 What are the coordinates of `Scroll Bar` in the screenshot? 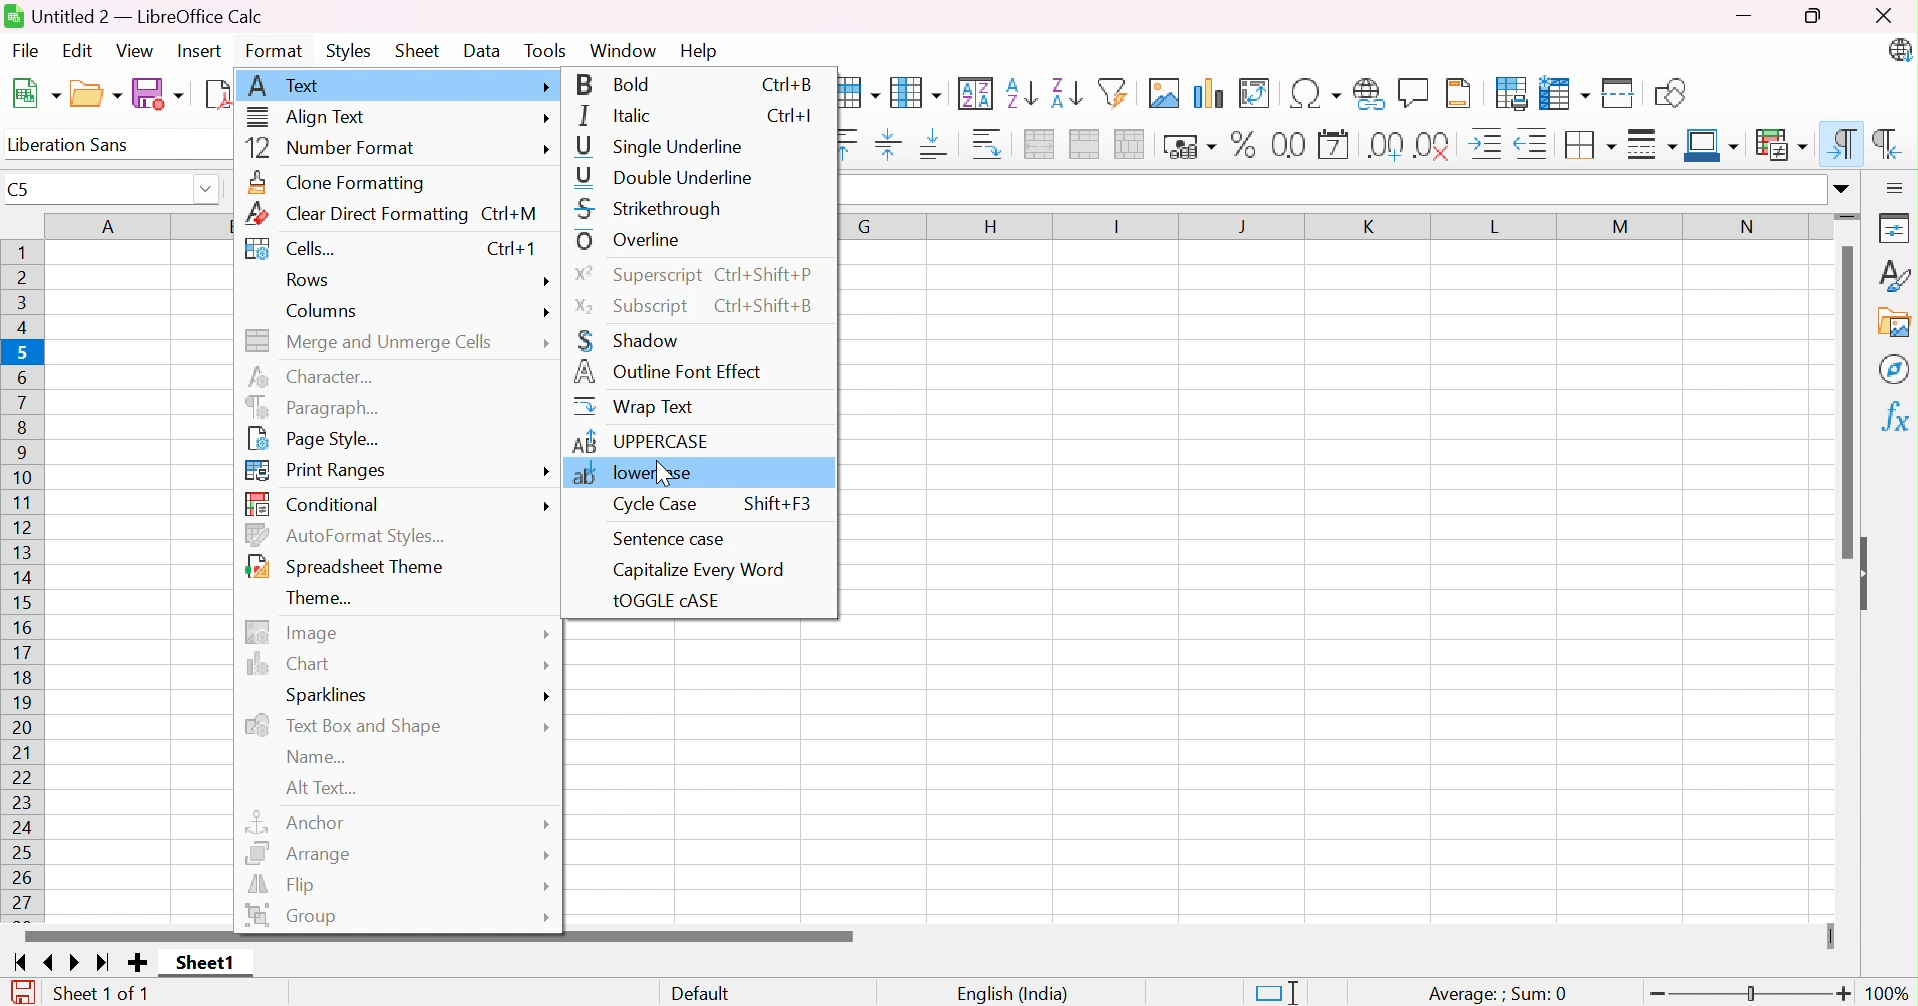 It's located at (1844, 405).